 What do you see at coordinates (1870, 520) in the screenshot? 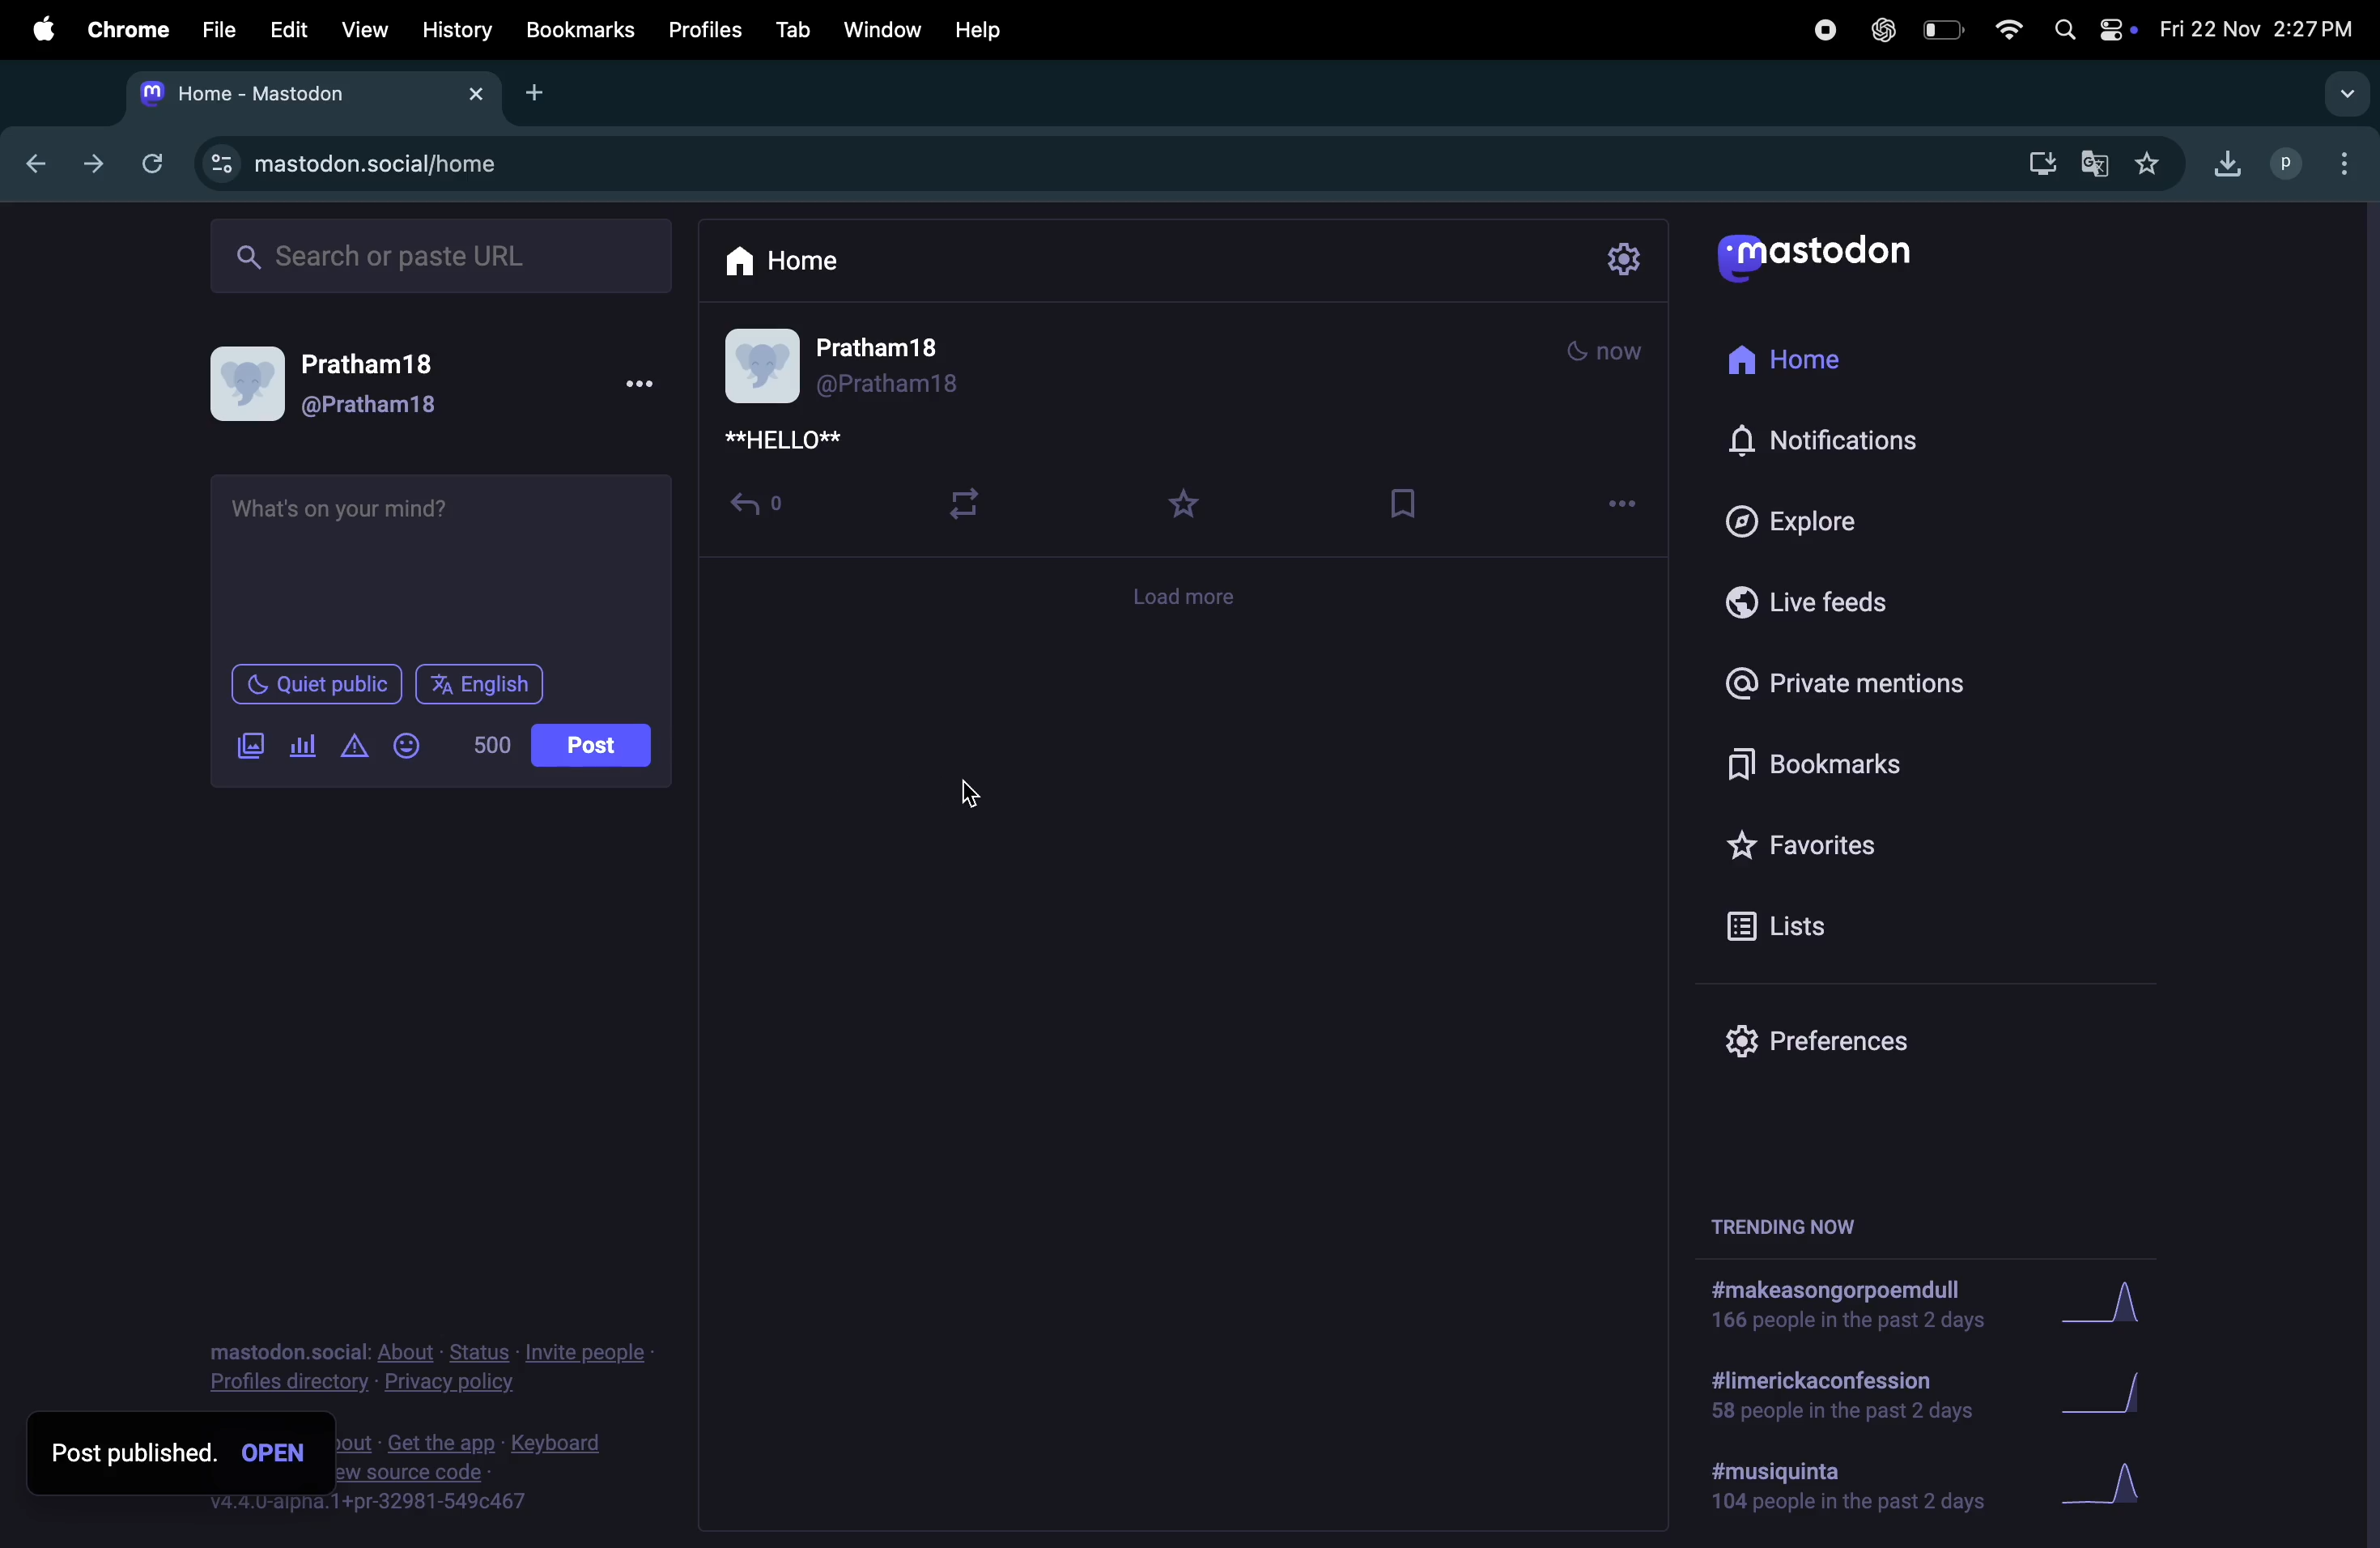
I see `explore` at bounding box center [1870, 520].